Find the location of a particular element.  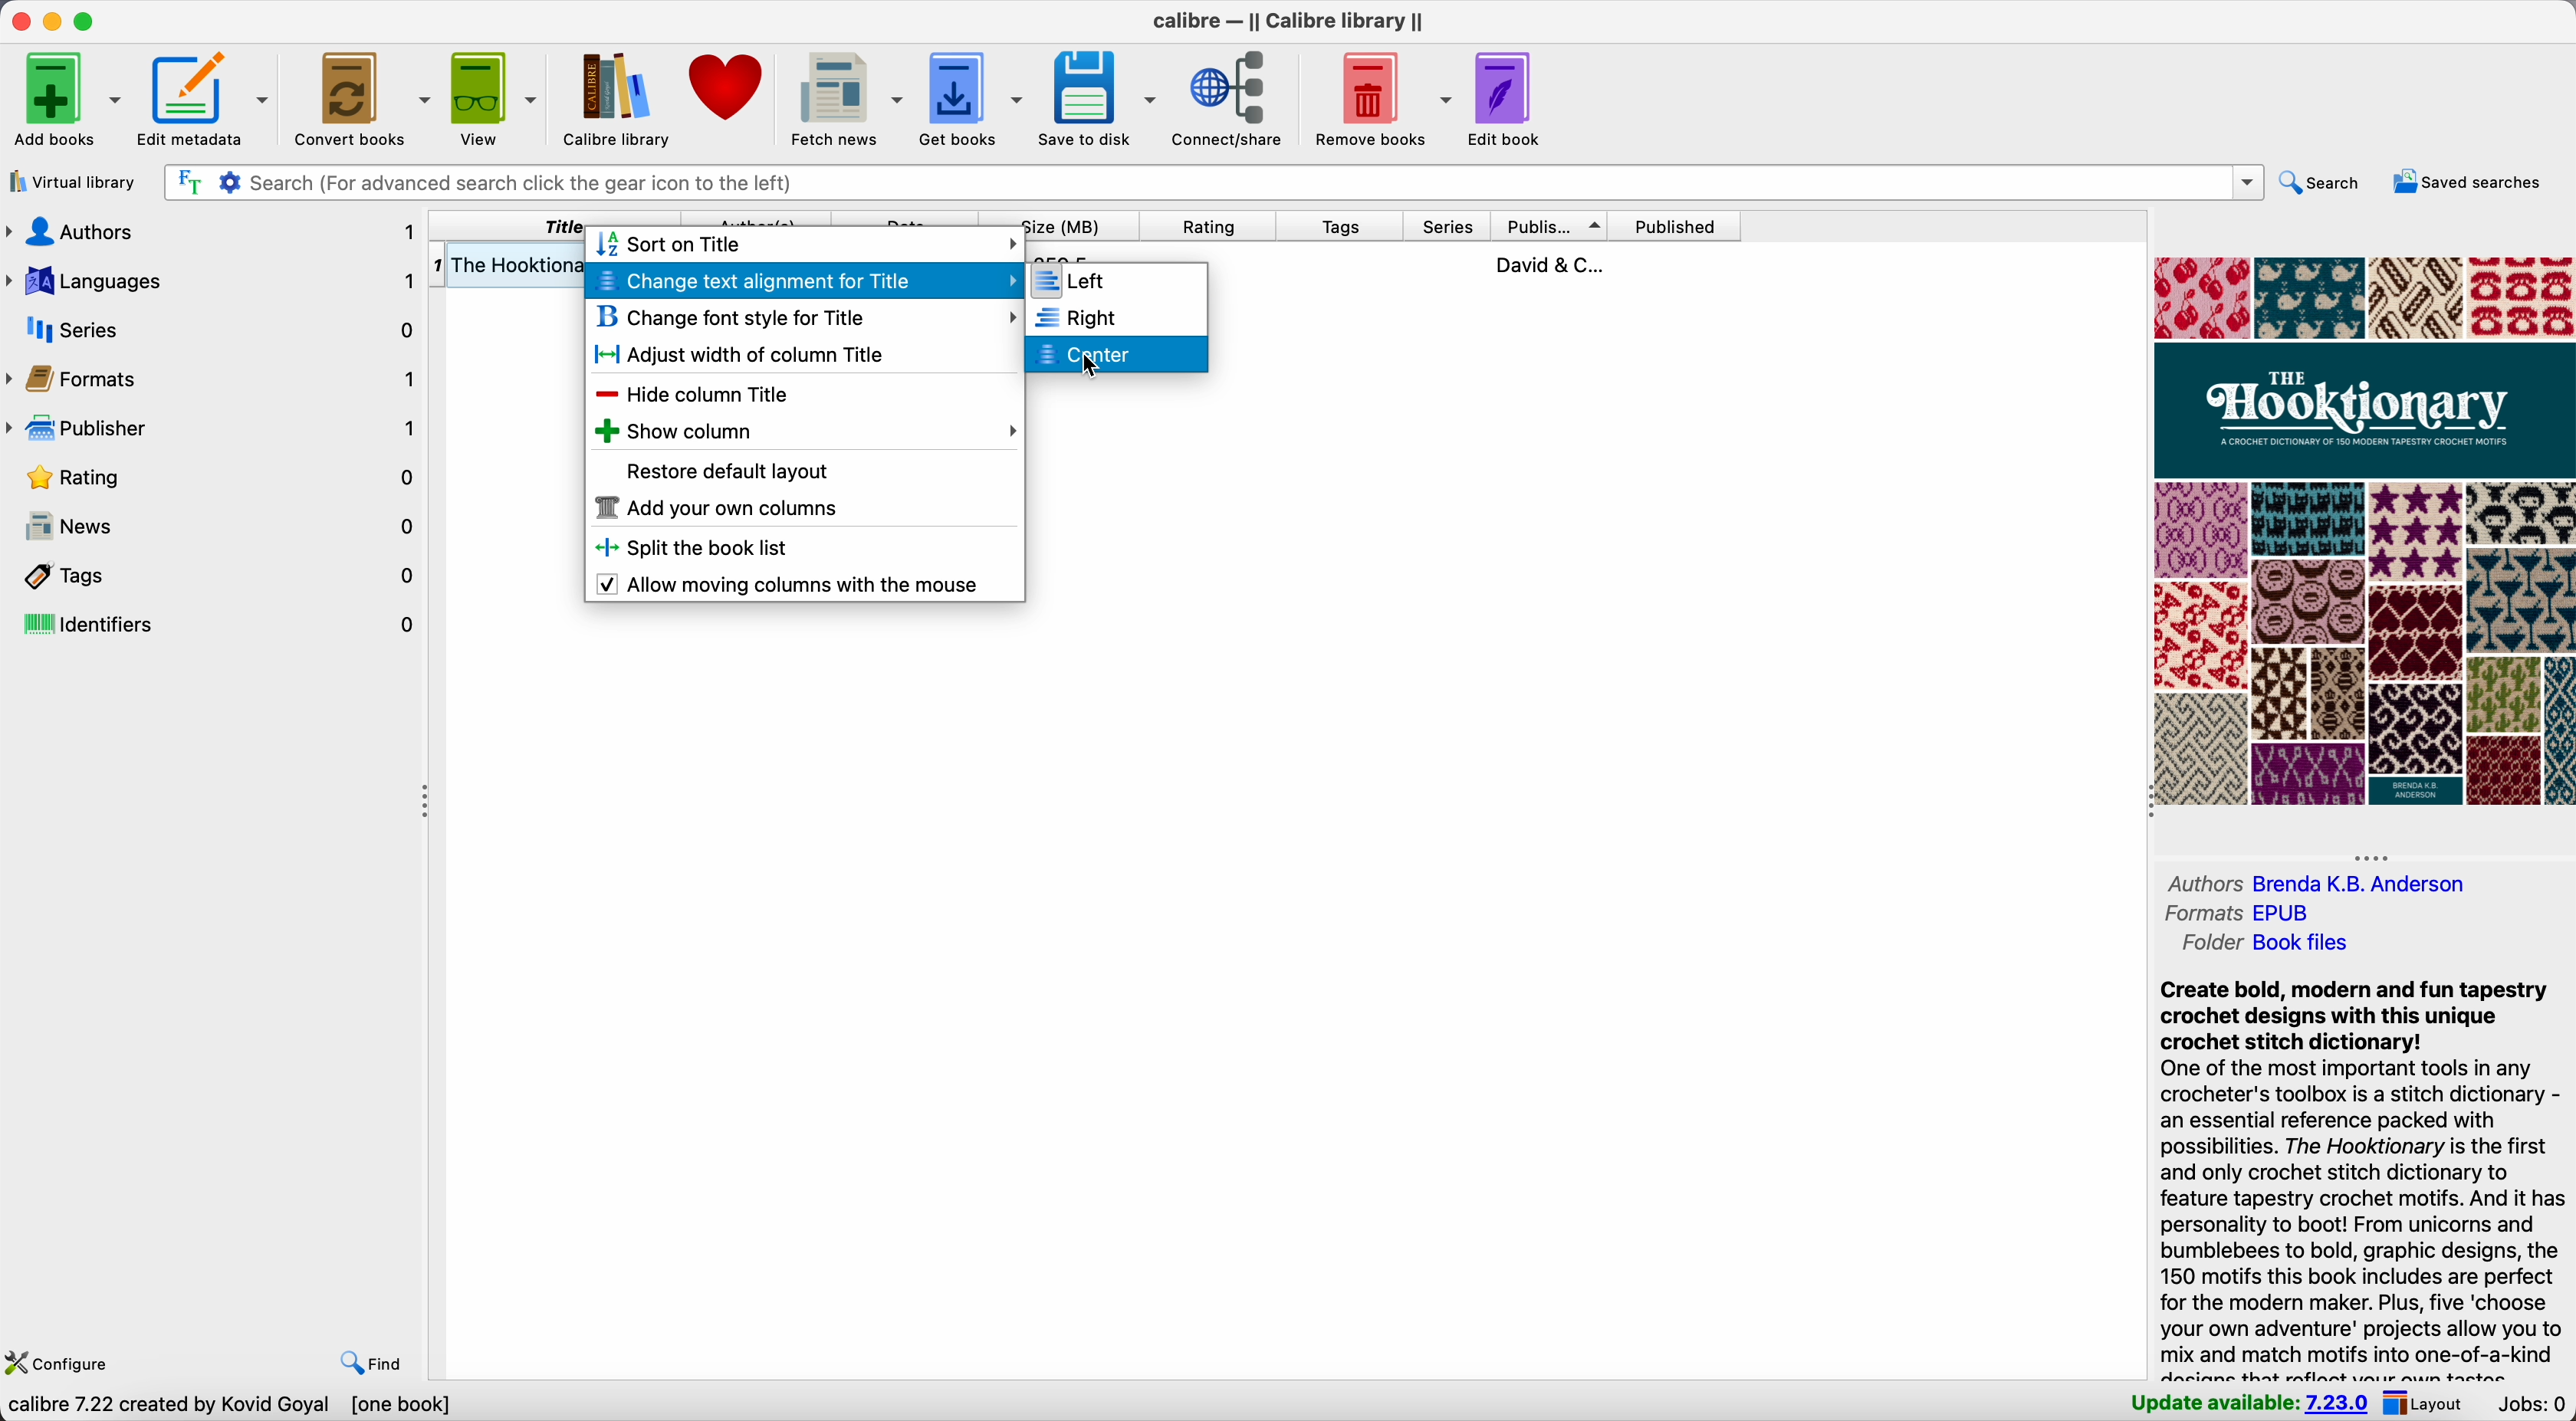

right is located at coordinates (1116, 318).